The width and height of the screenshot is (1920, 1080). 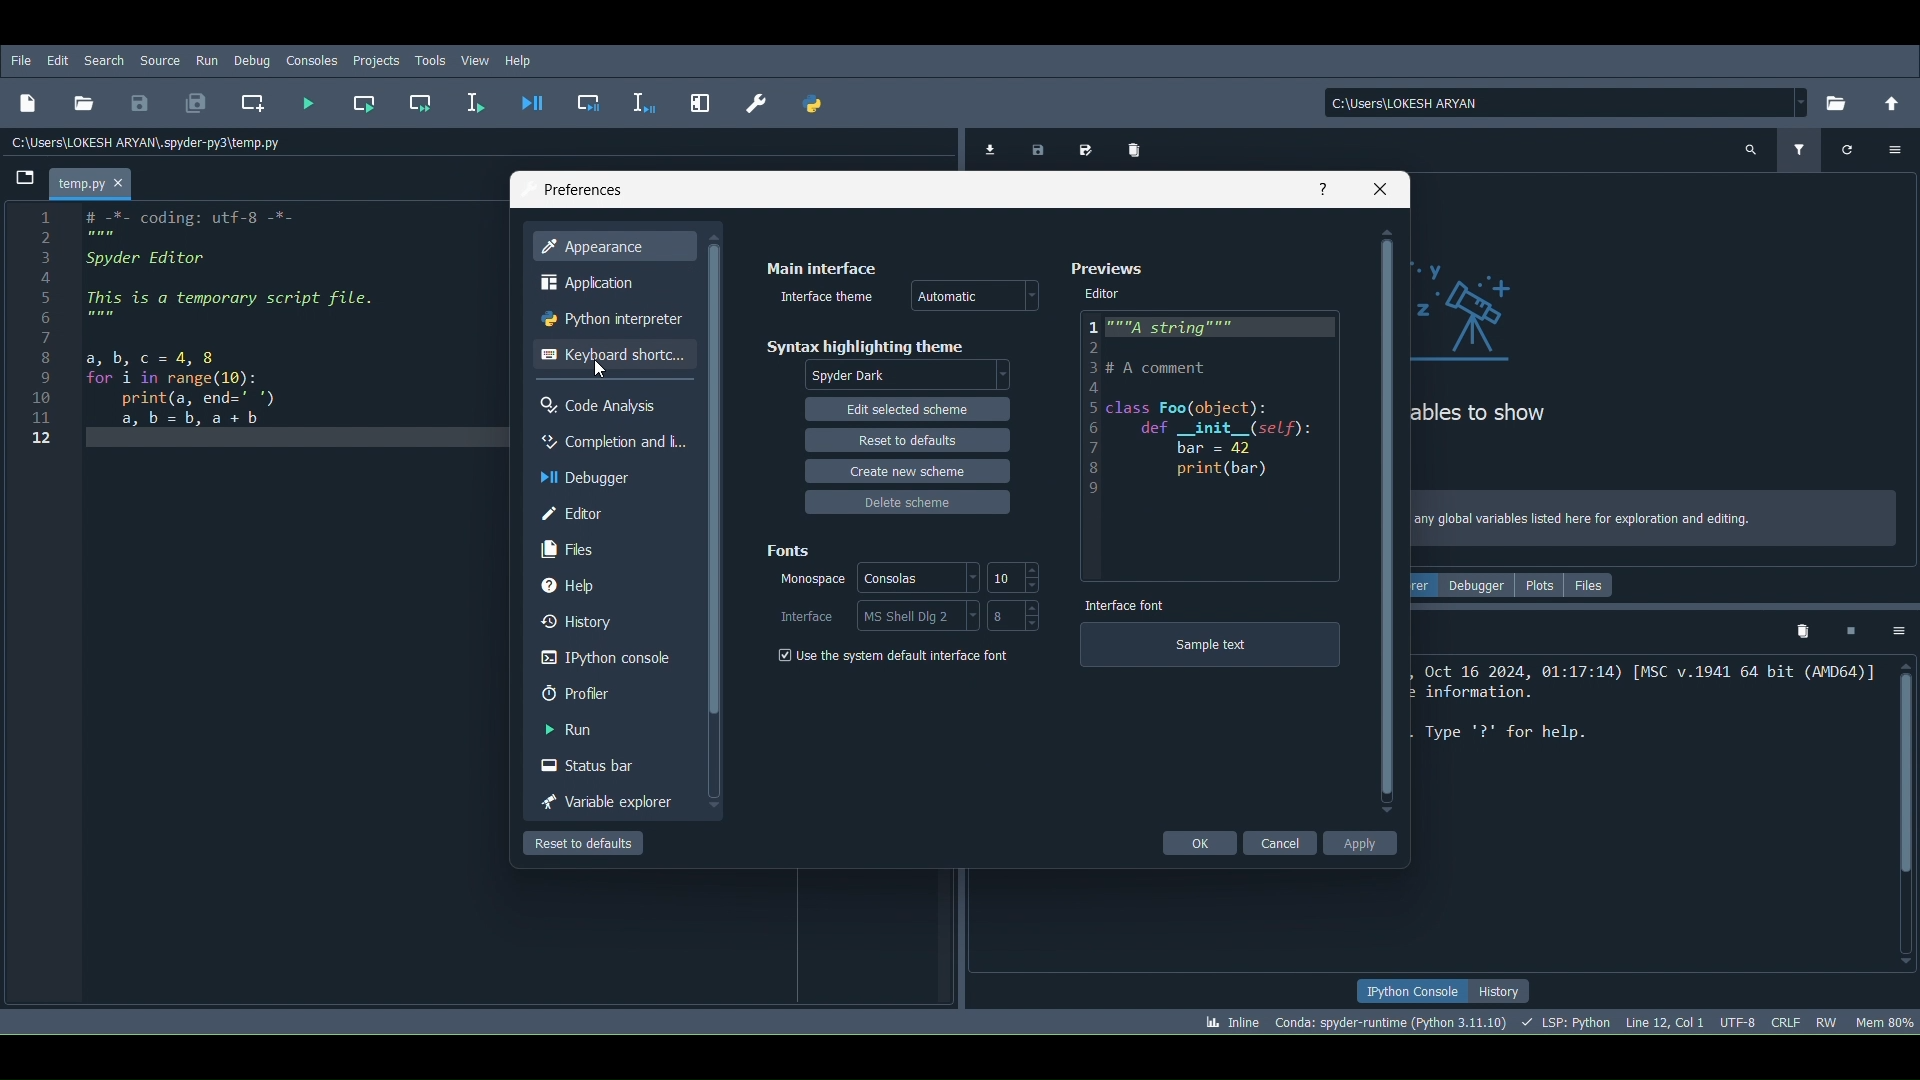 I want to click on Options, so click(x=1895, y=154).